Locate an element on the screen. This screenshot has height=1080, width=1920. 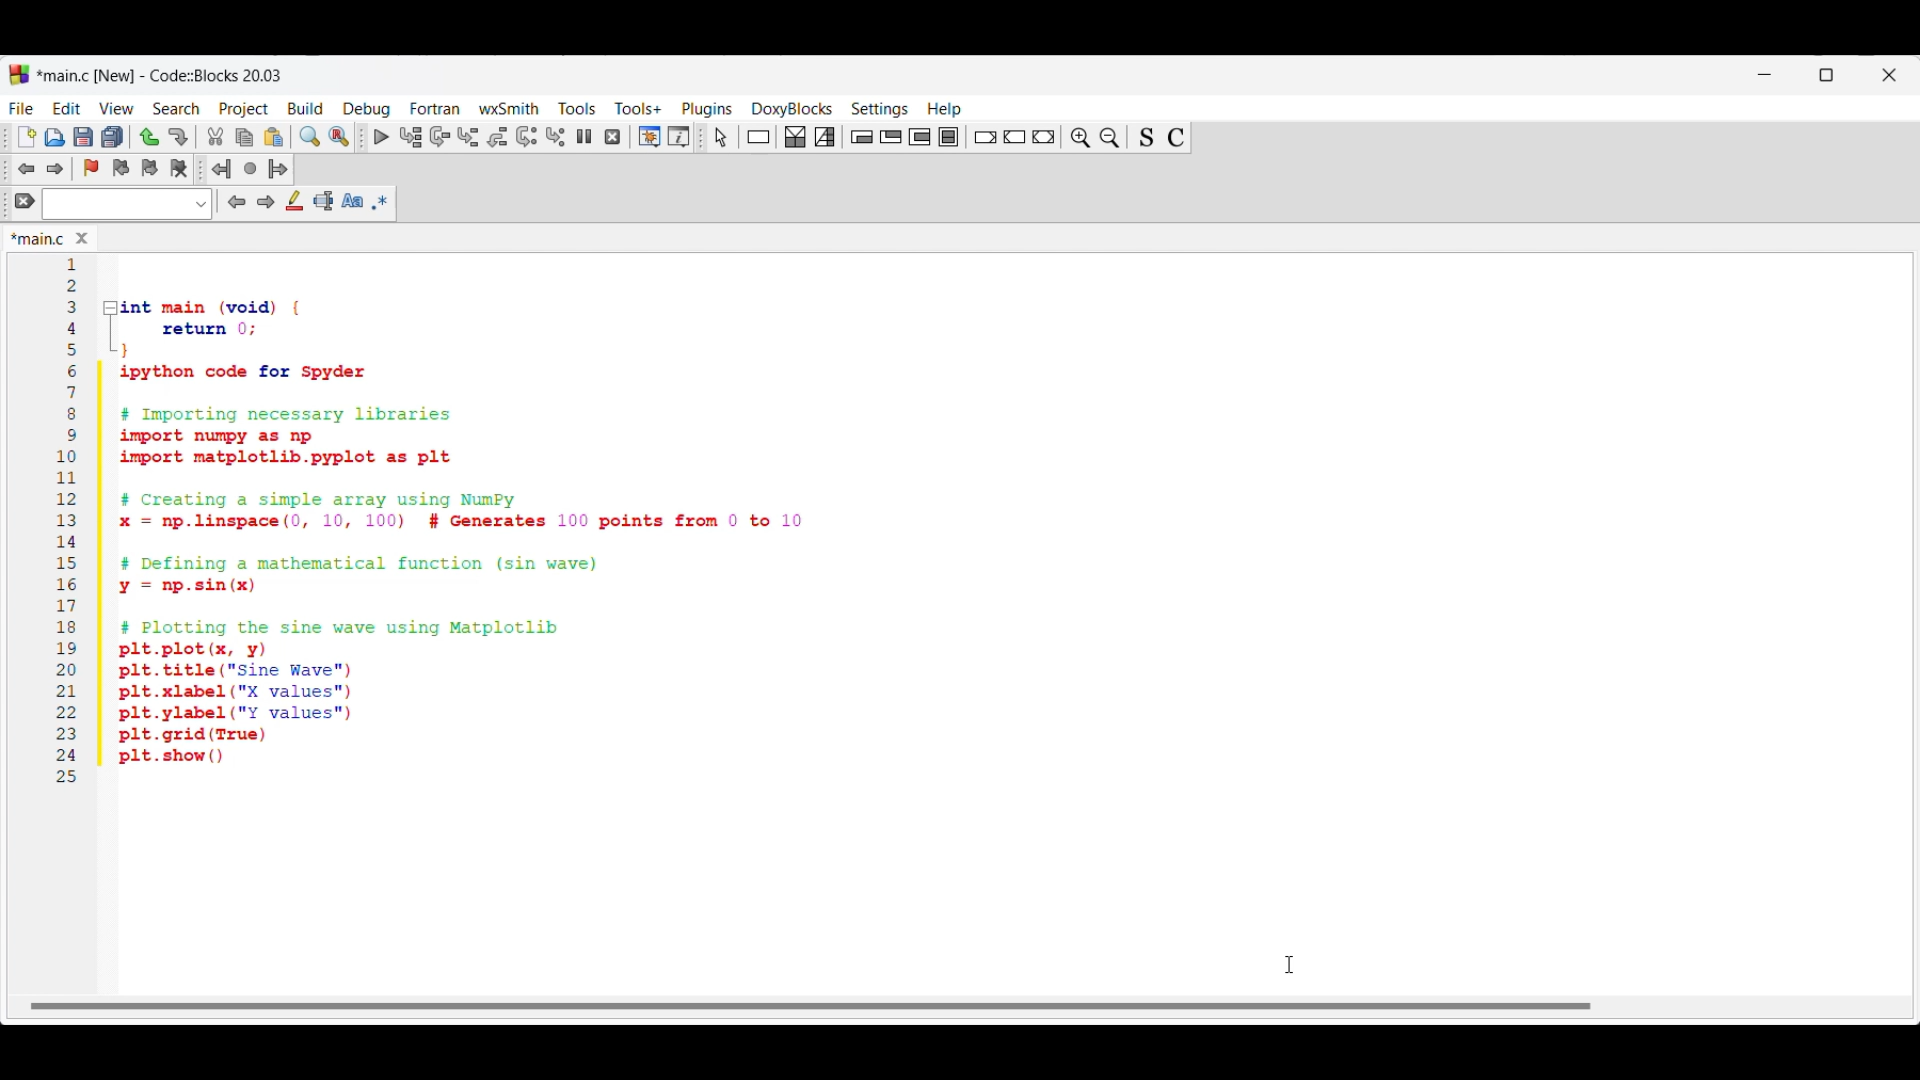
Current tab is located at coordinates (38, 240).